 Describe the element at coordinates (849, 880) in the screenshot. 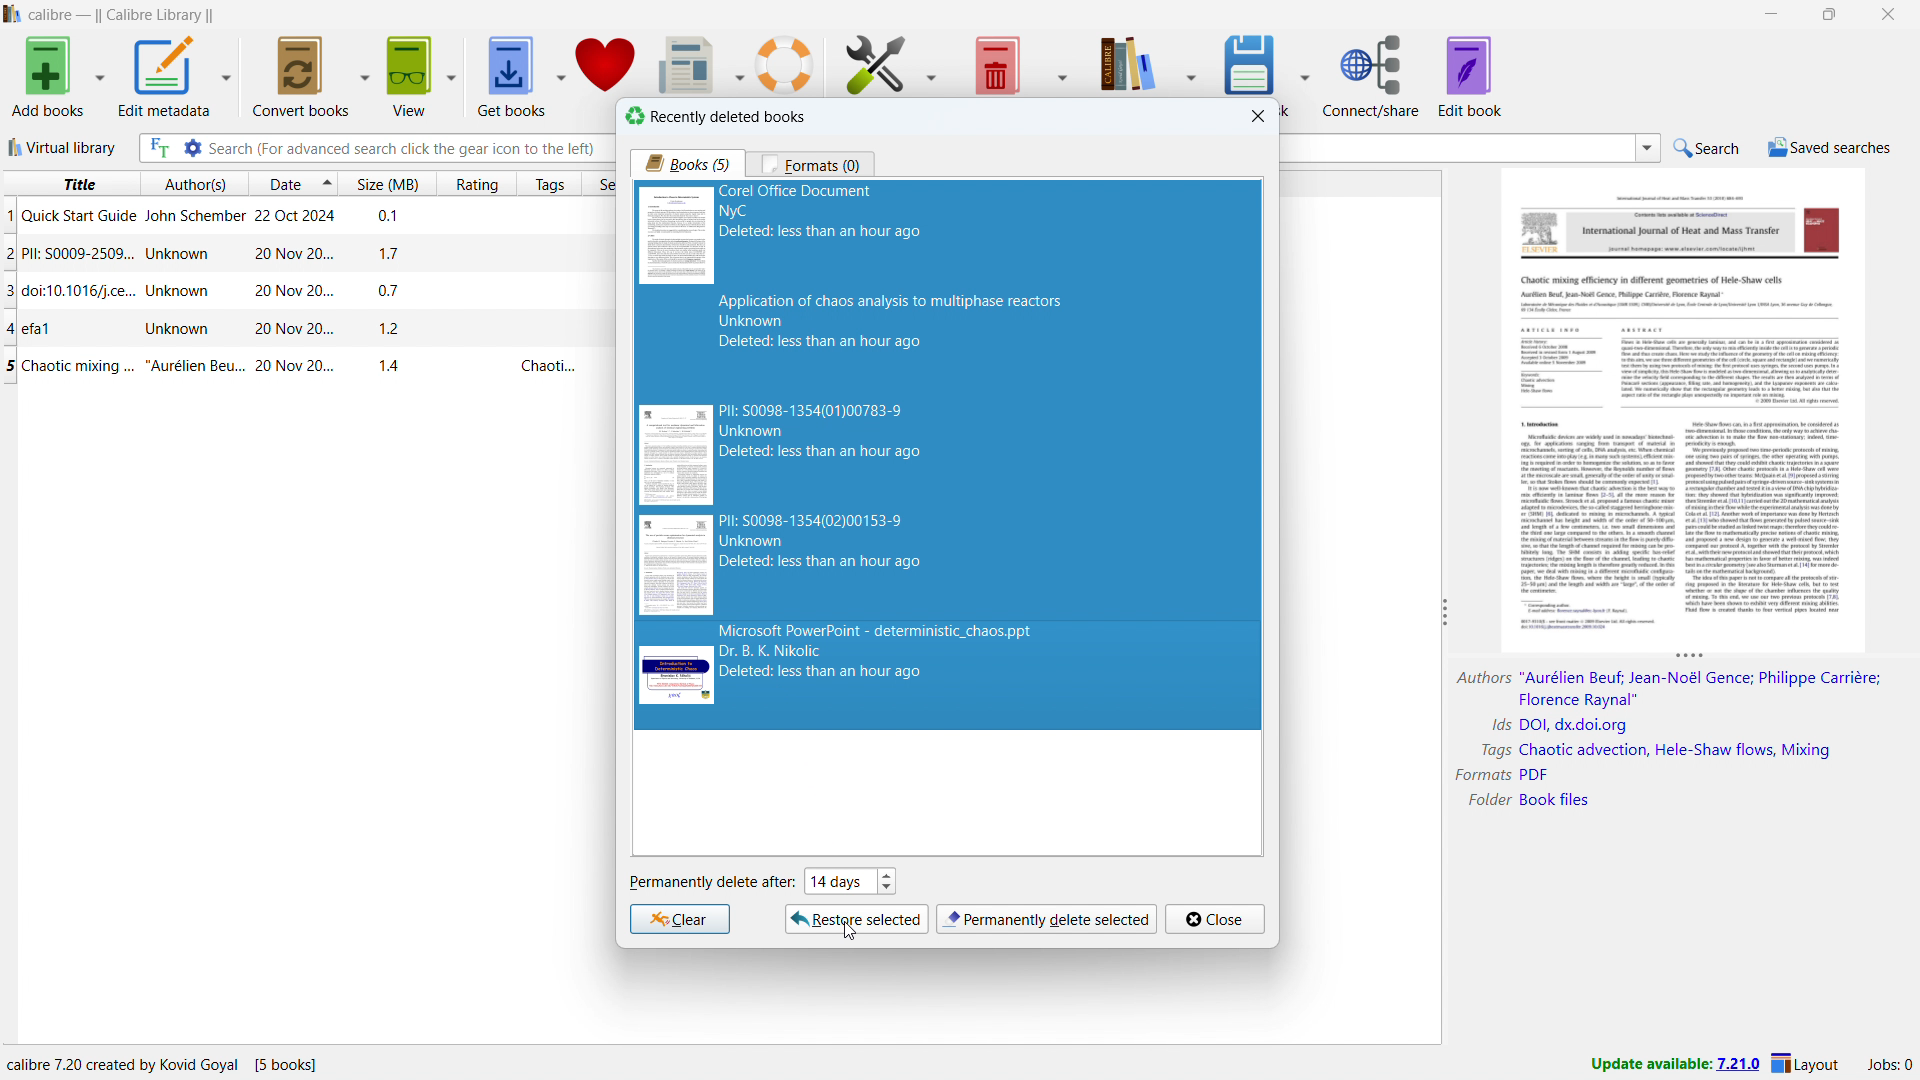

I see `set when to permanently delete` at that location.